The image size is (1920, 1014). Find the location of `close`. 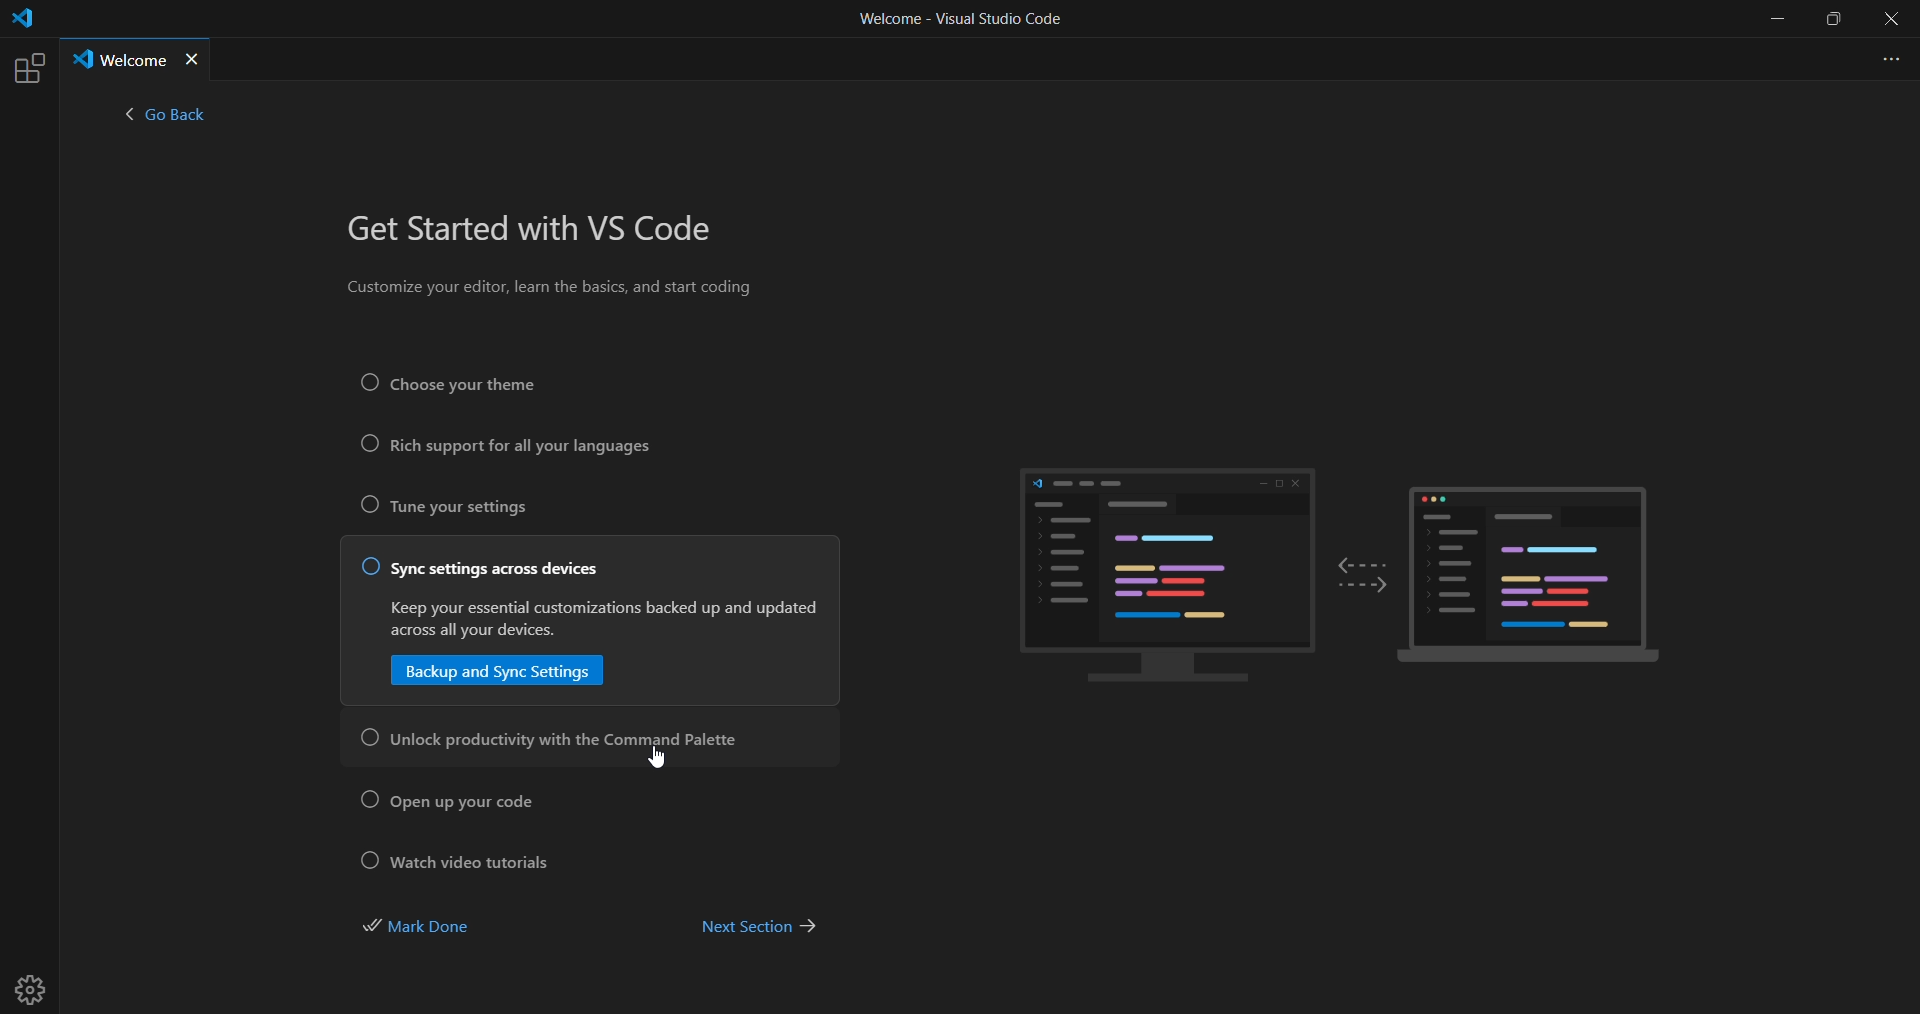

close is located at coordinates (1892, 20).